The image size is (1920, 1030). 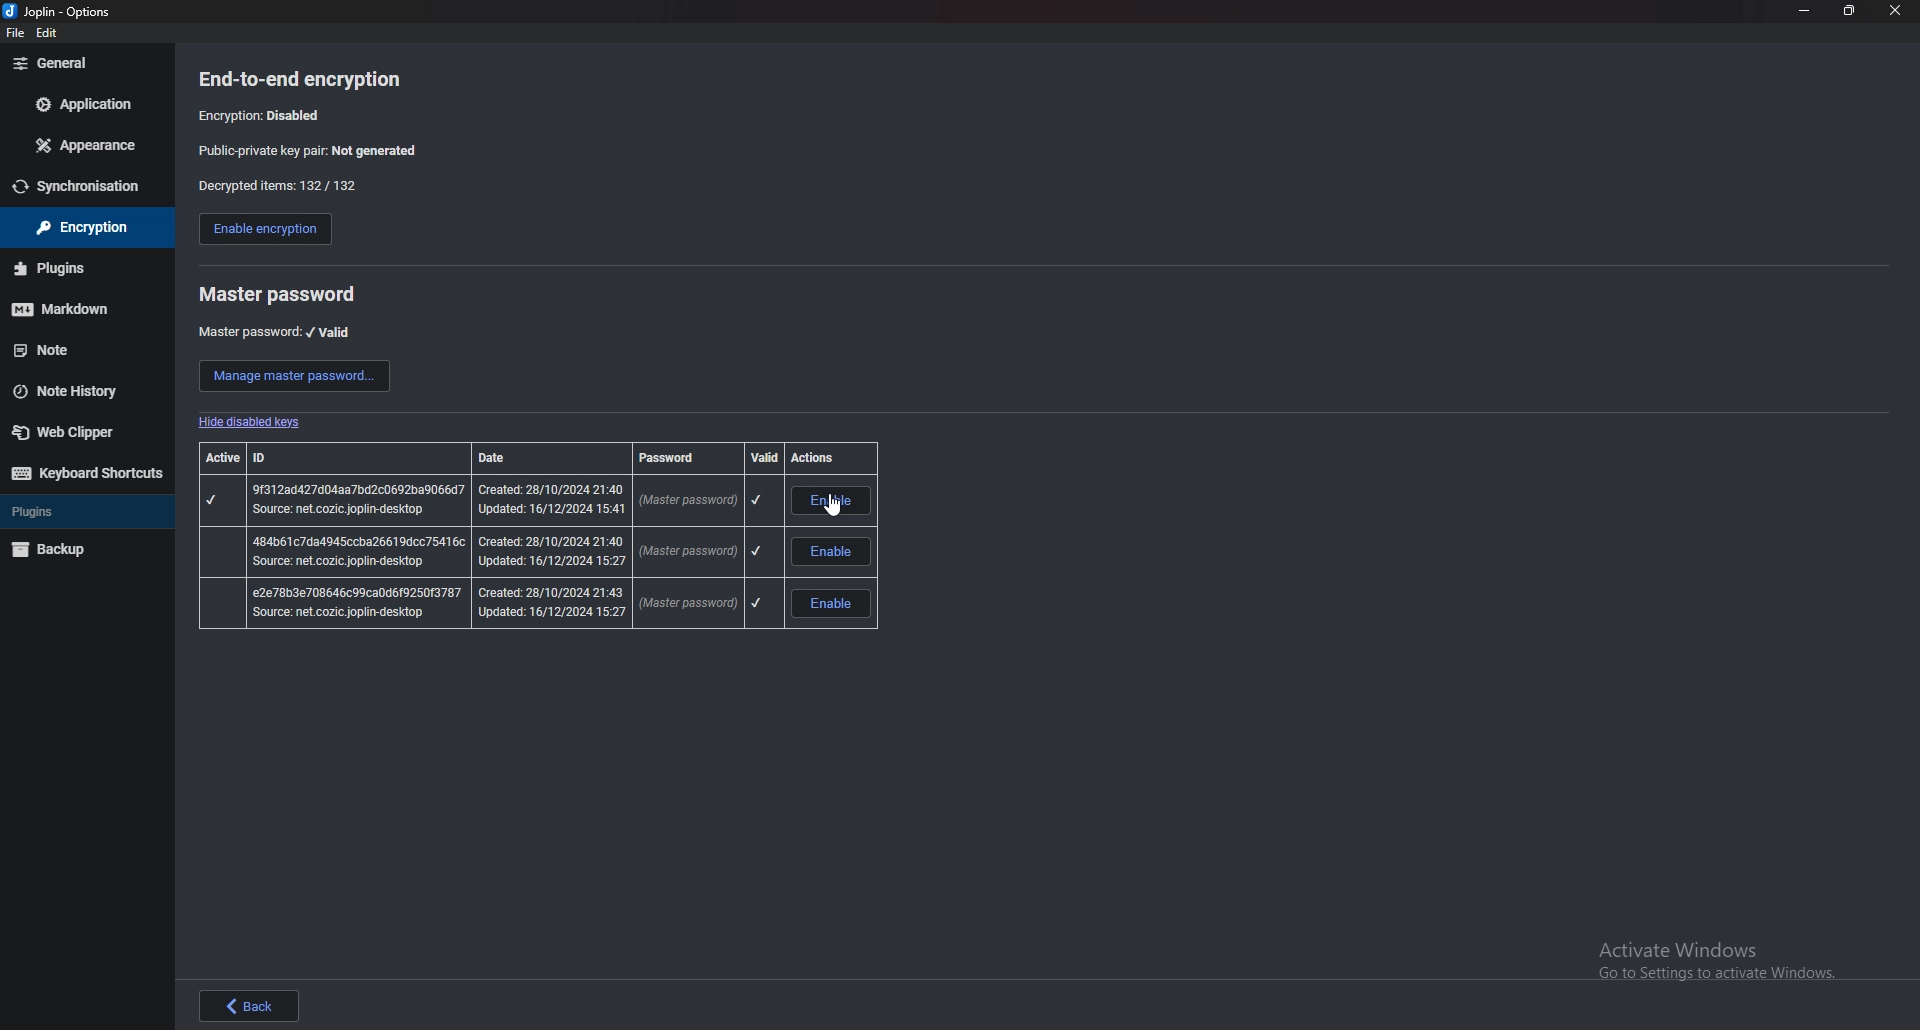 What do you see at coordinates (266, 229) in the screenshot?
I see `enable encryption` at bounding box center [266, 229].